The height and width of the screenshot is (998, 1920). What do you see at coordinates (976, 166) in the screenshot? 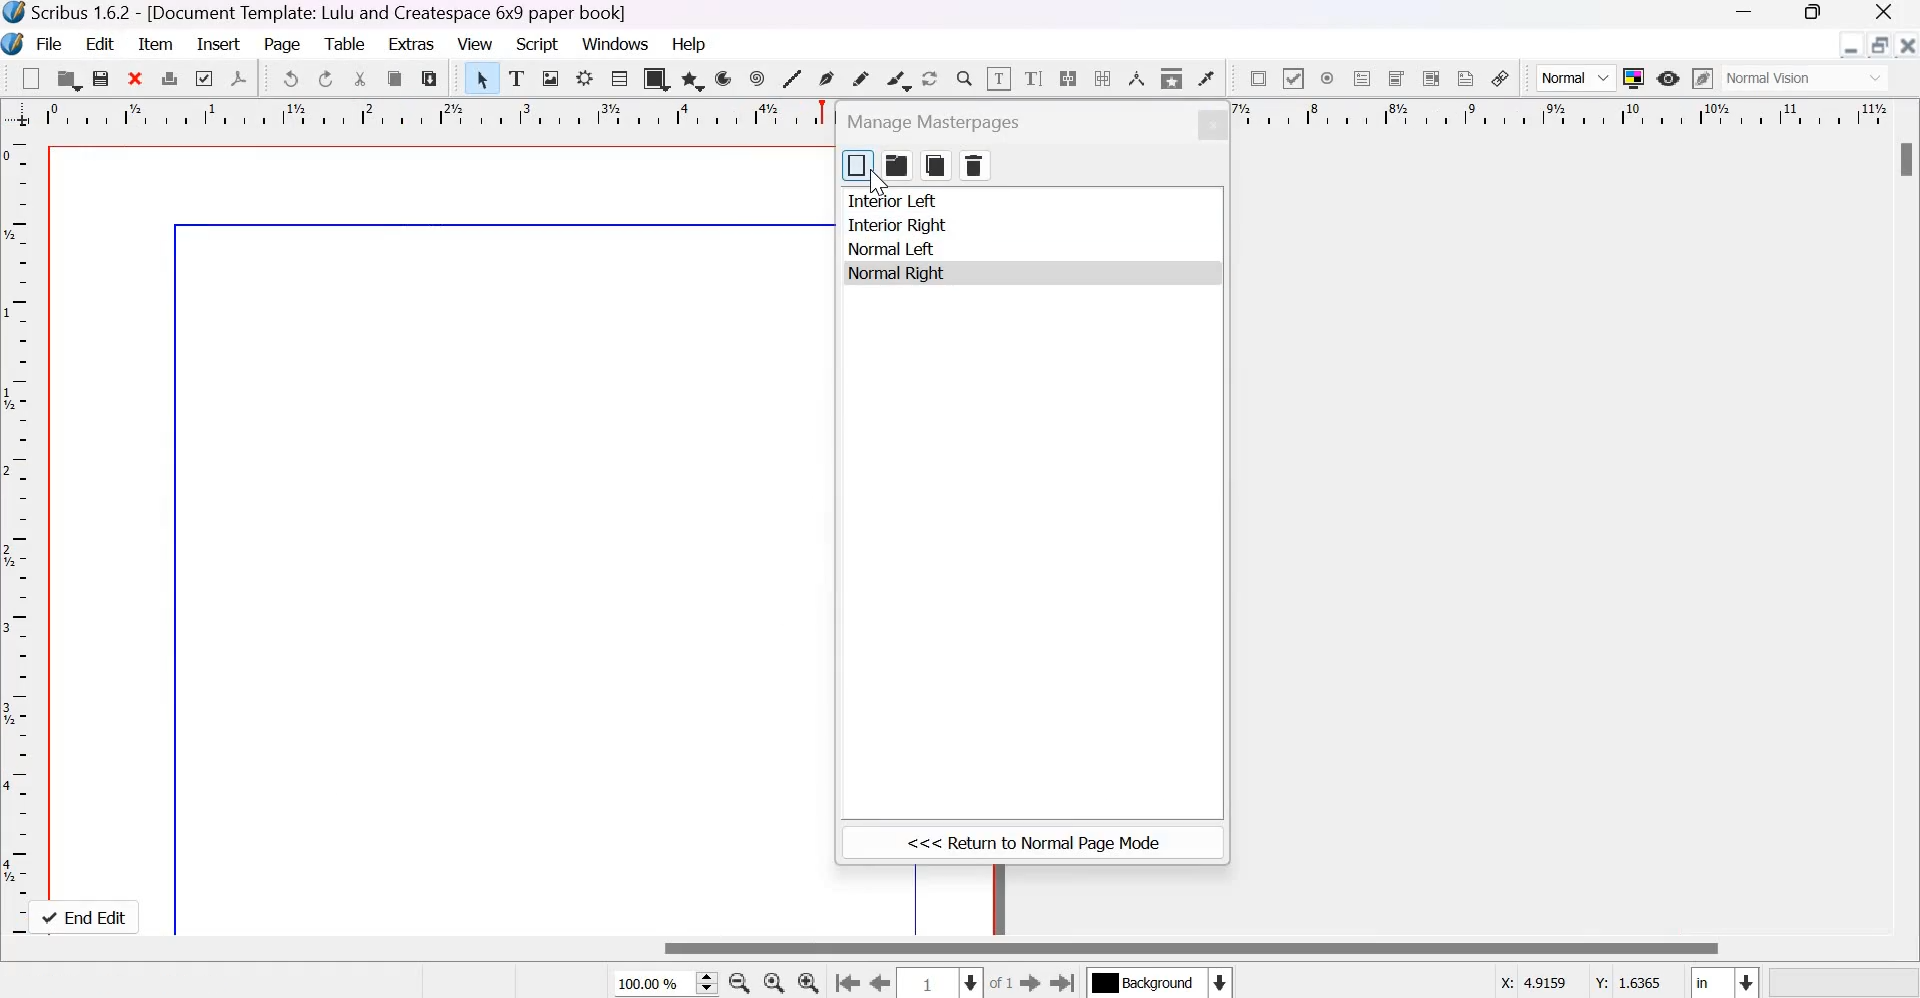
I see `delete the selected master page` at bounding box center [976, 166].